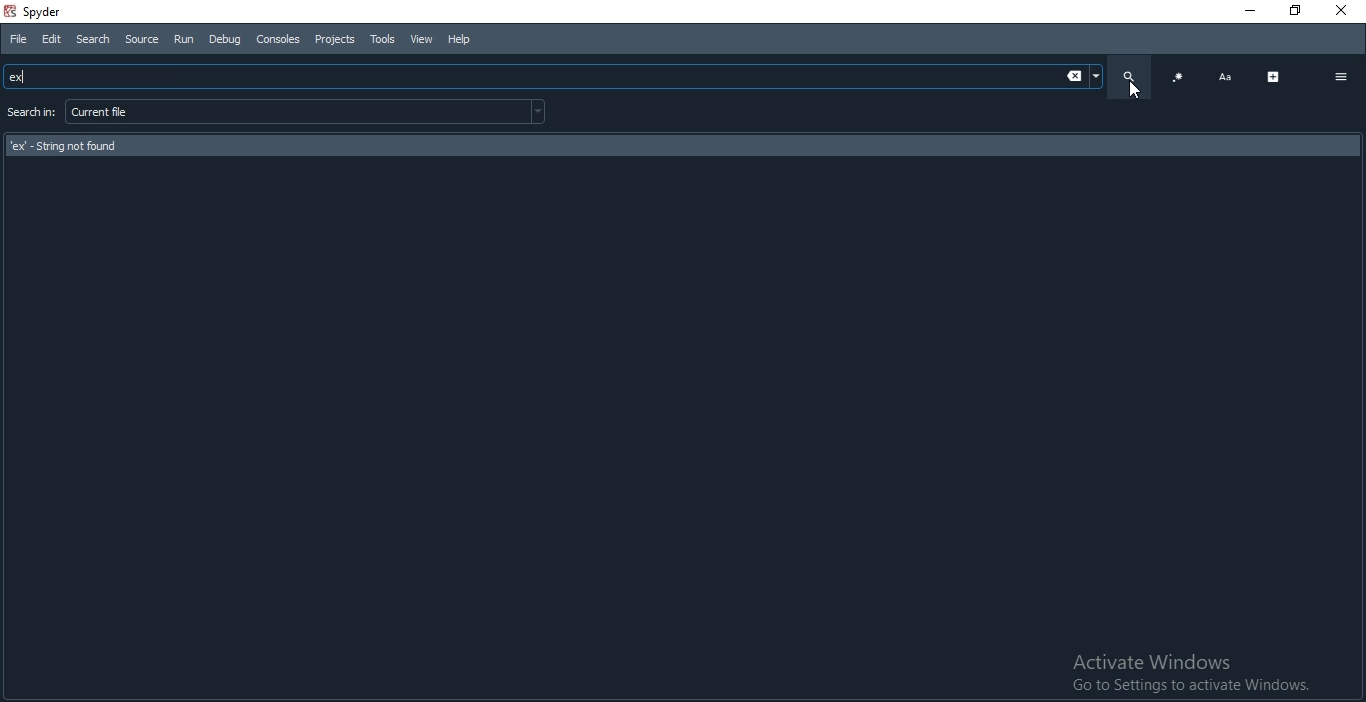 This screenshot has height=702, width=1366. I want to click on View, so click(419, 39).